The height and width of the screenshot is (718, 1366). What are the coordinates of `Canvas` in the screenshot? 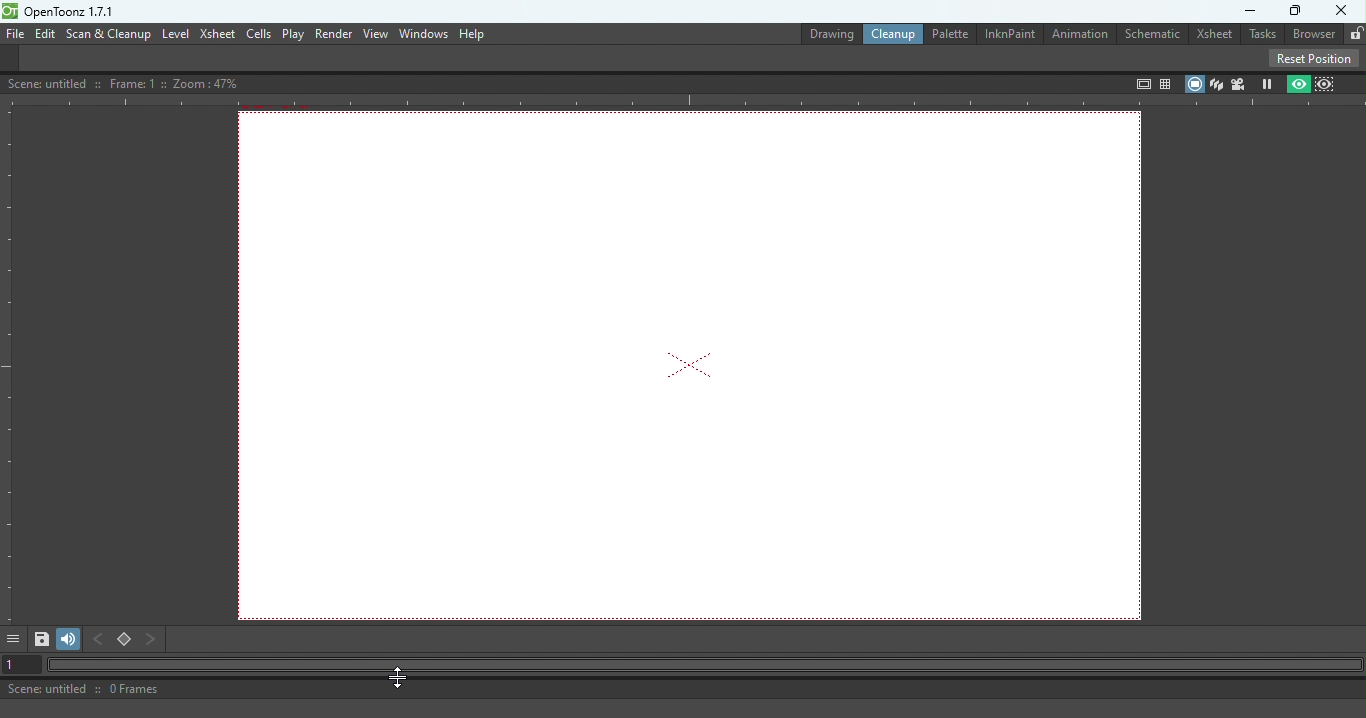 It's located at (696, 365).